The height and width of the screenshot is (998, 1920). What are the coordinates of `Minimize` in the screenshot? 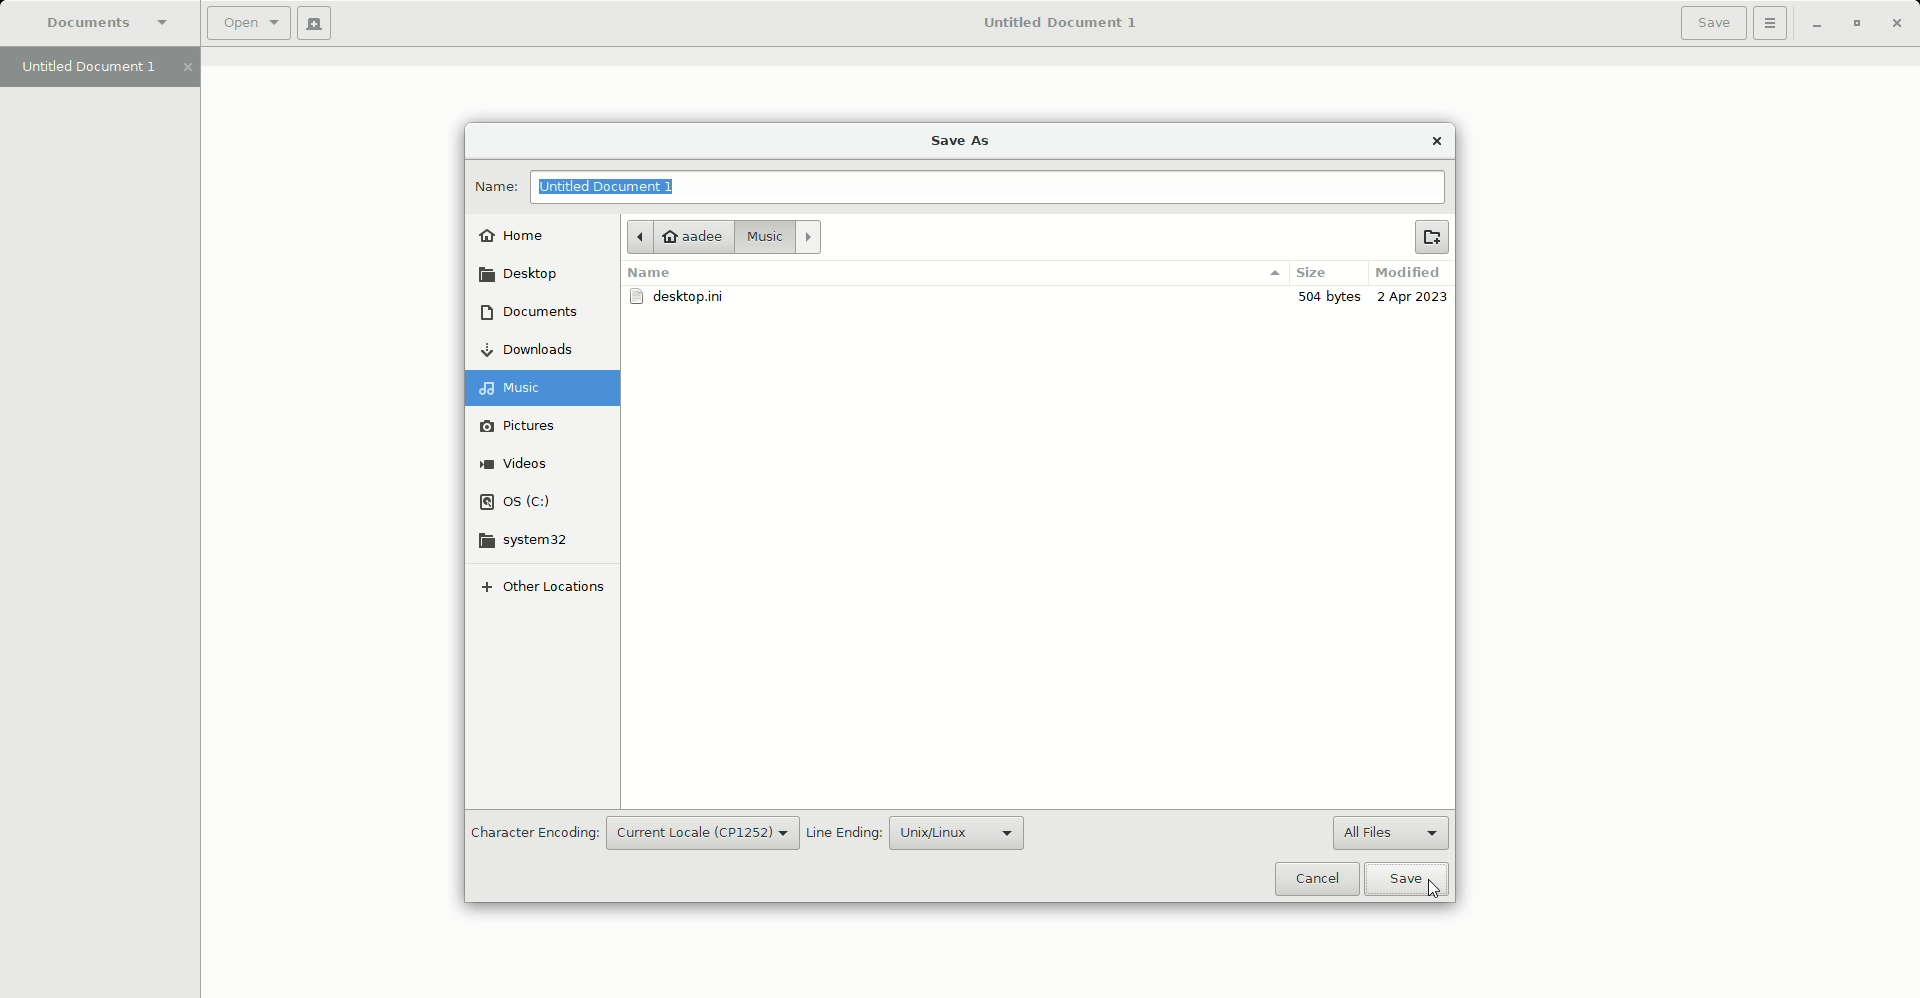 It's located at (1816, 24).